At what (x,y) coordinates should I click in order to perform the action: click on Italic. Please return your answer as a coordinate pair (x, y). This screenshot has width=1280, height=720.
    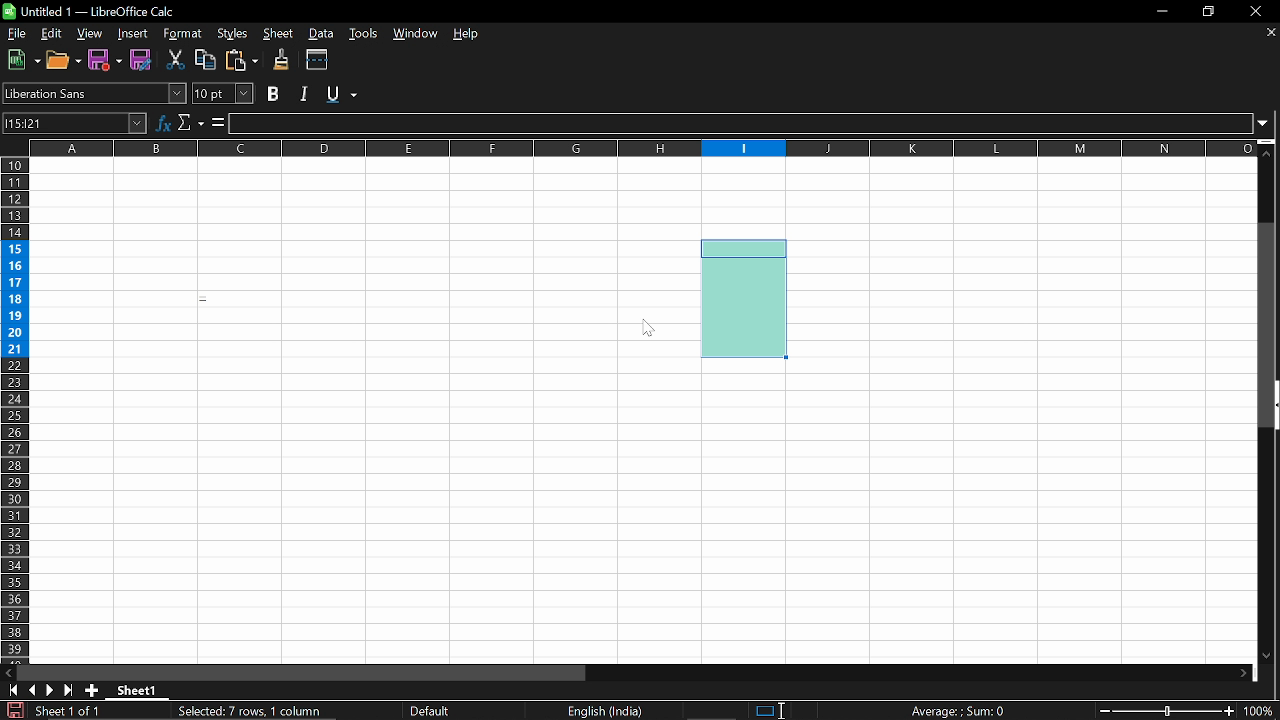
    Looking at the image, I should click on (304, 93).